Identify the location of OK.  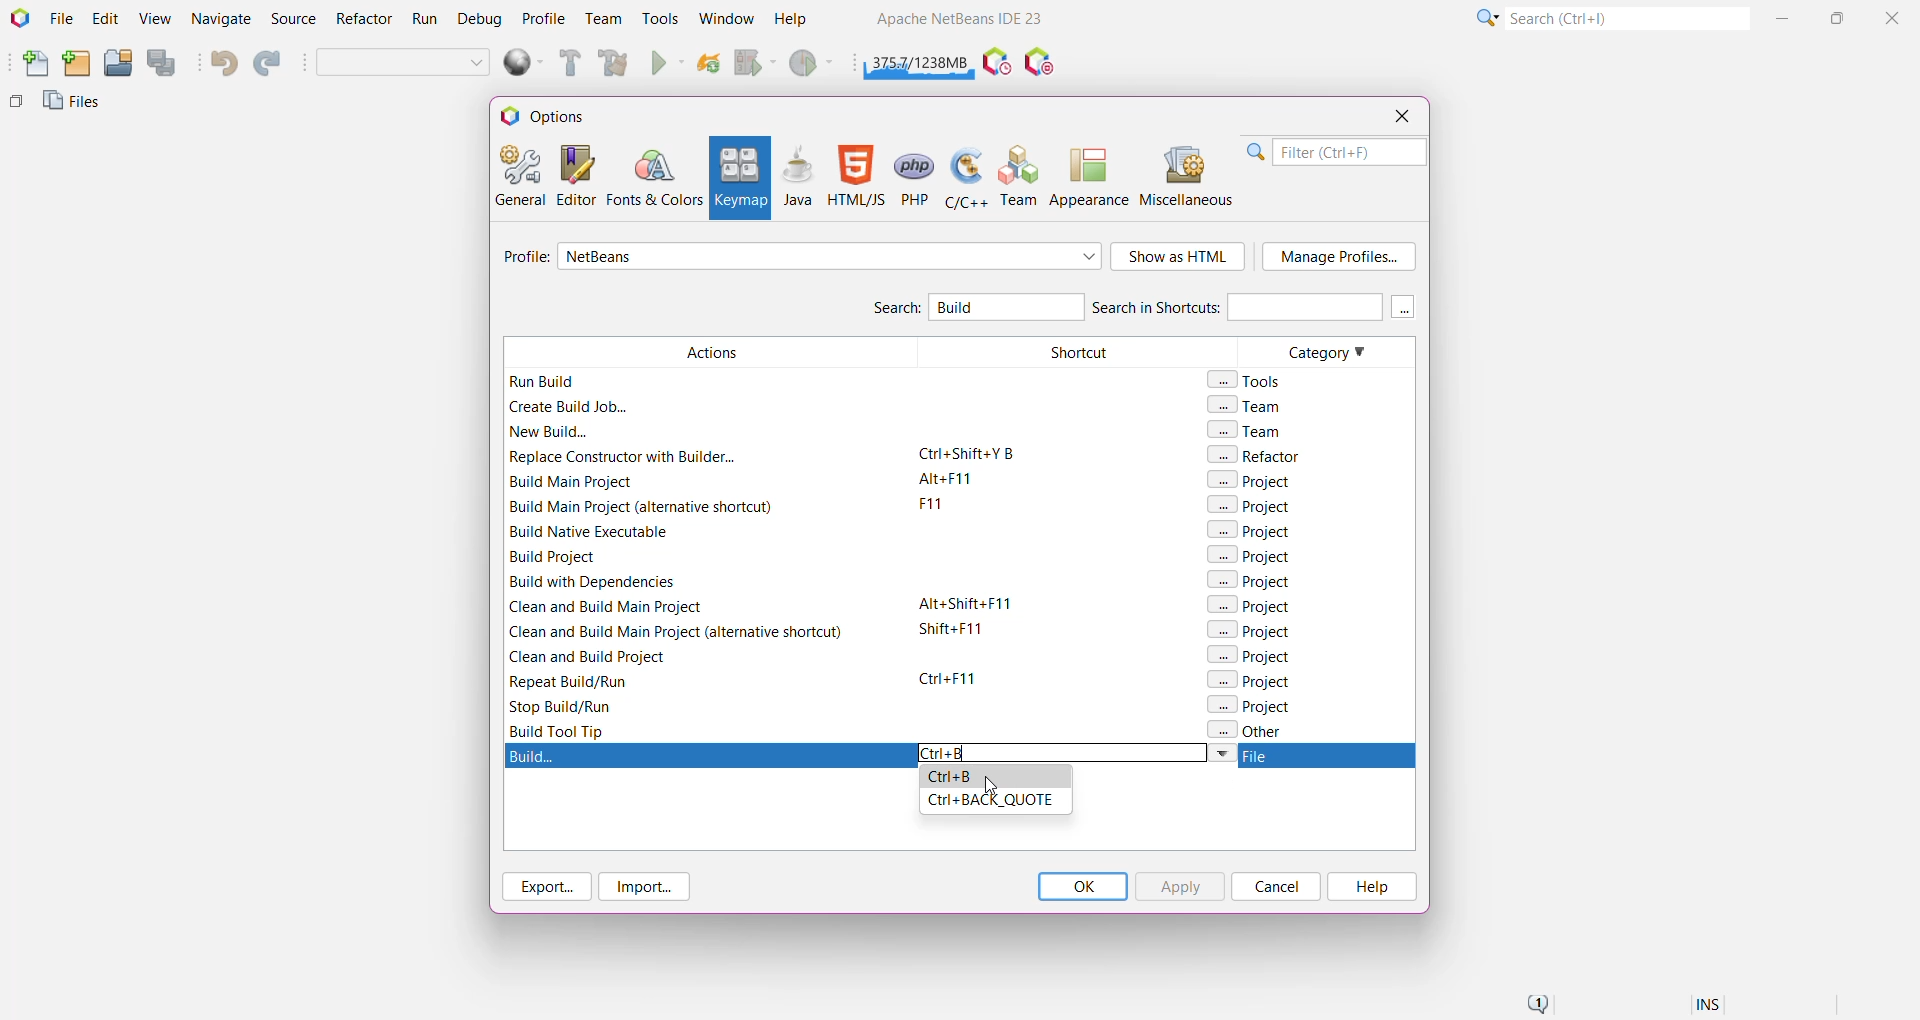
(1082, 886).